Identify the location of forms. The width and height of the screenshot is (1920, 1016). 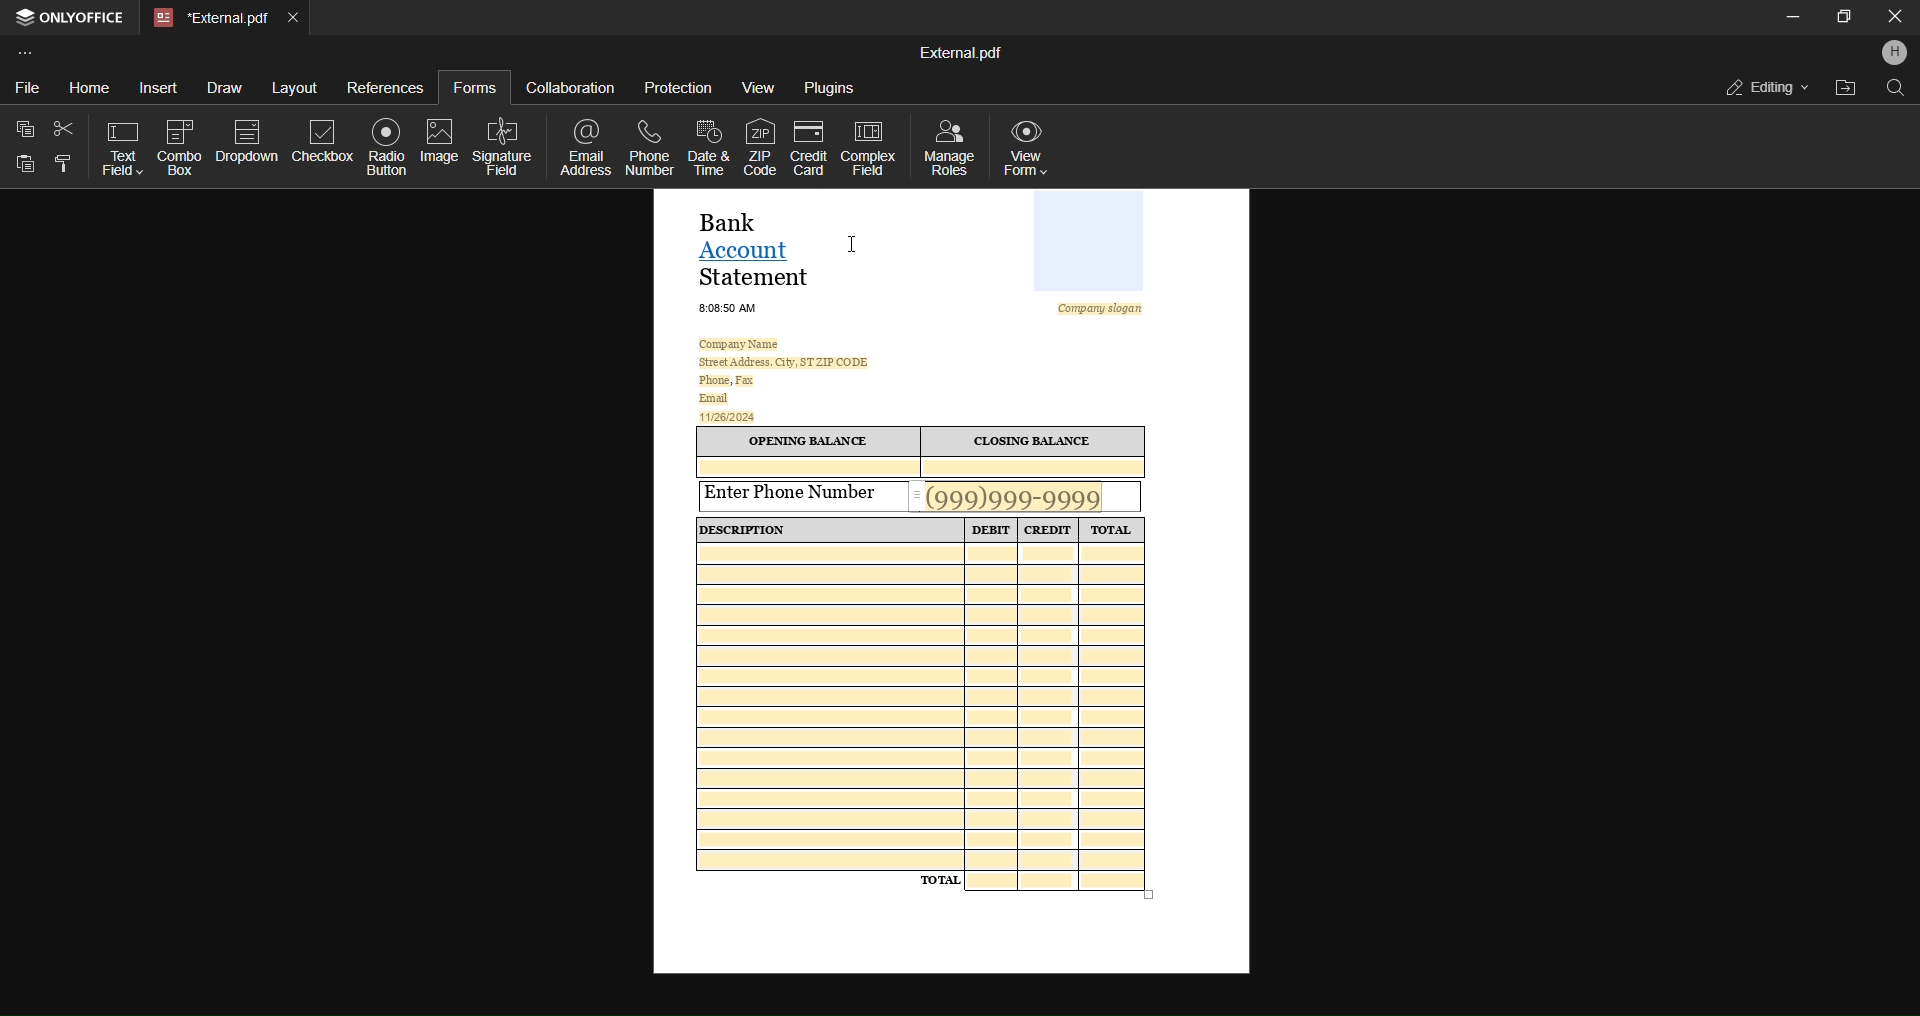
(471, 88).